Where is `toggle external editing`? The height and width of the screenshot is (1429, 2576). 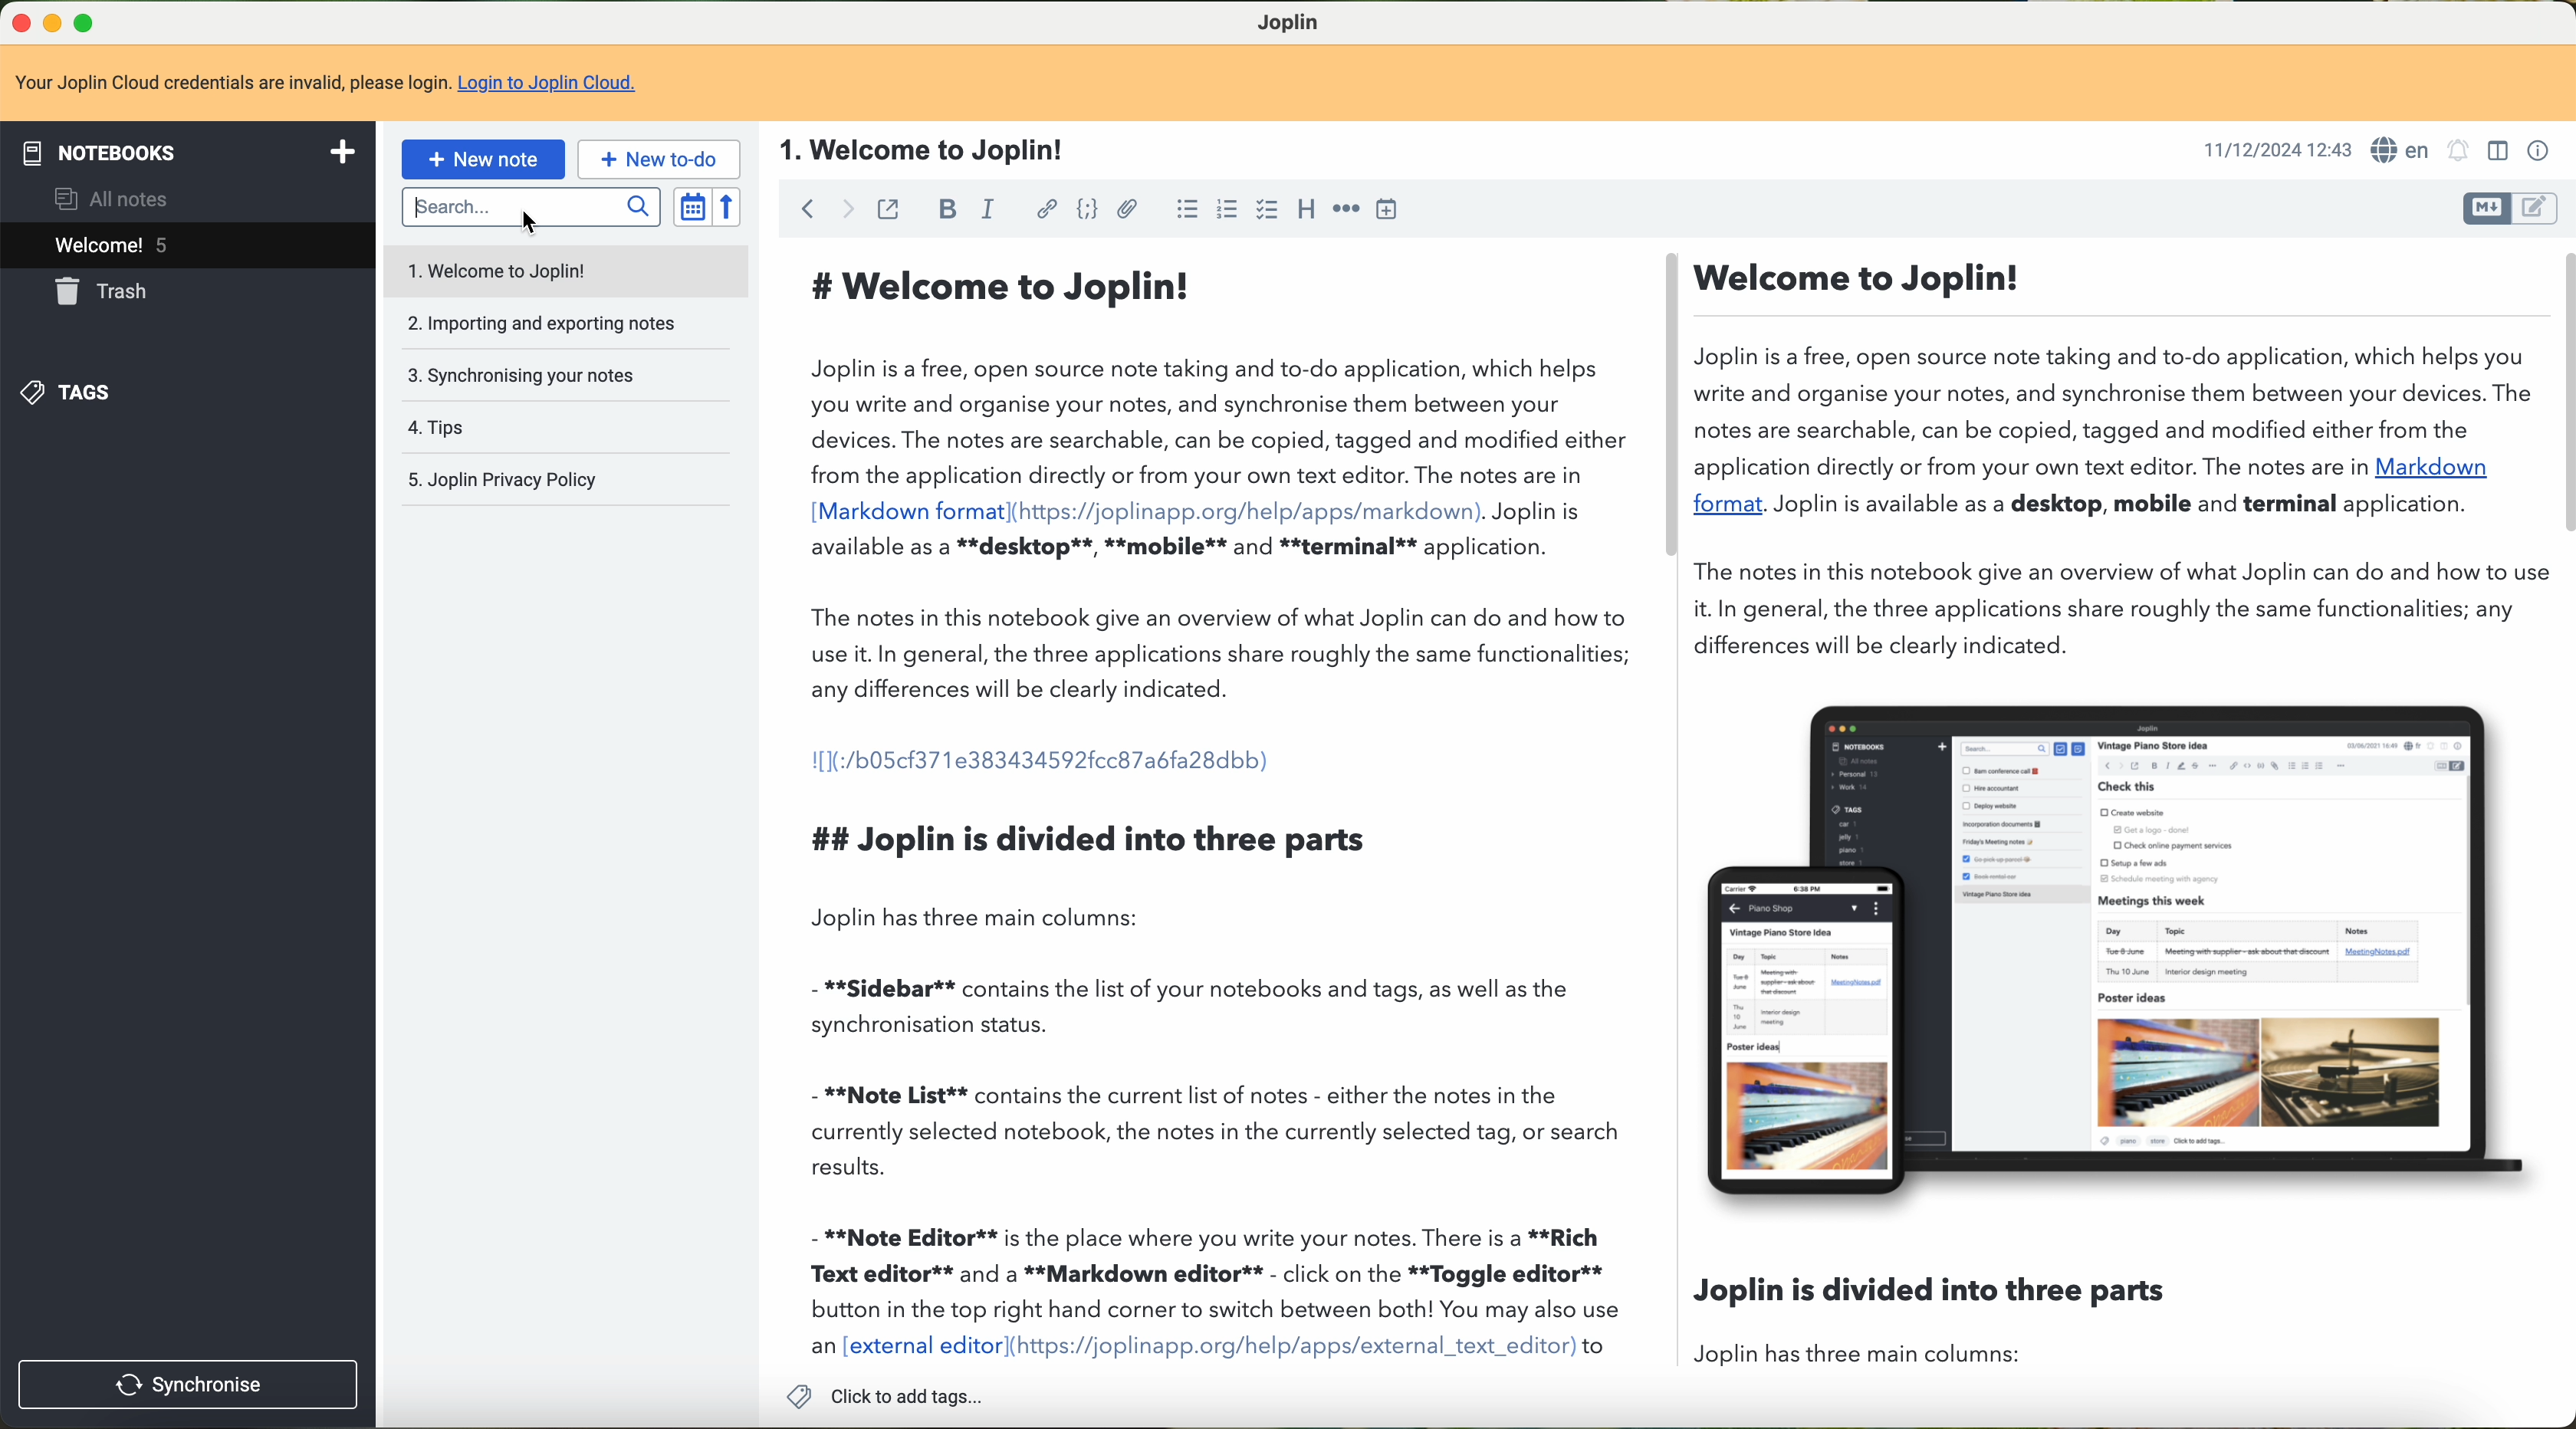
toggle external editing is located at coordinates (890, 211).